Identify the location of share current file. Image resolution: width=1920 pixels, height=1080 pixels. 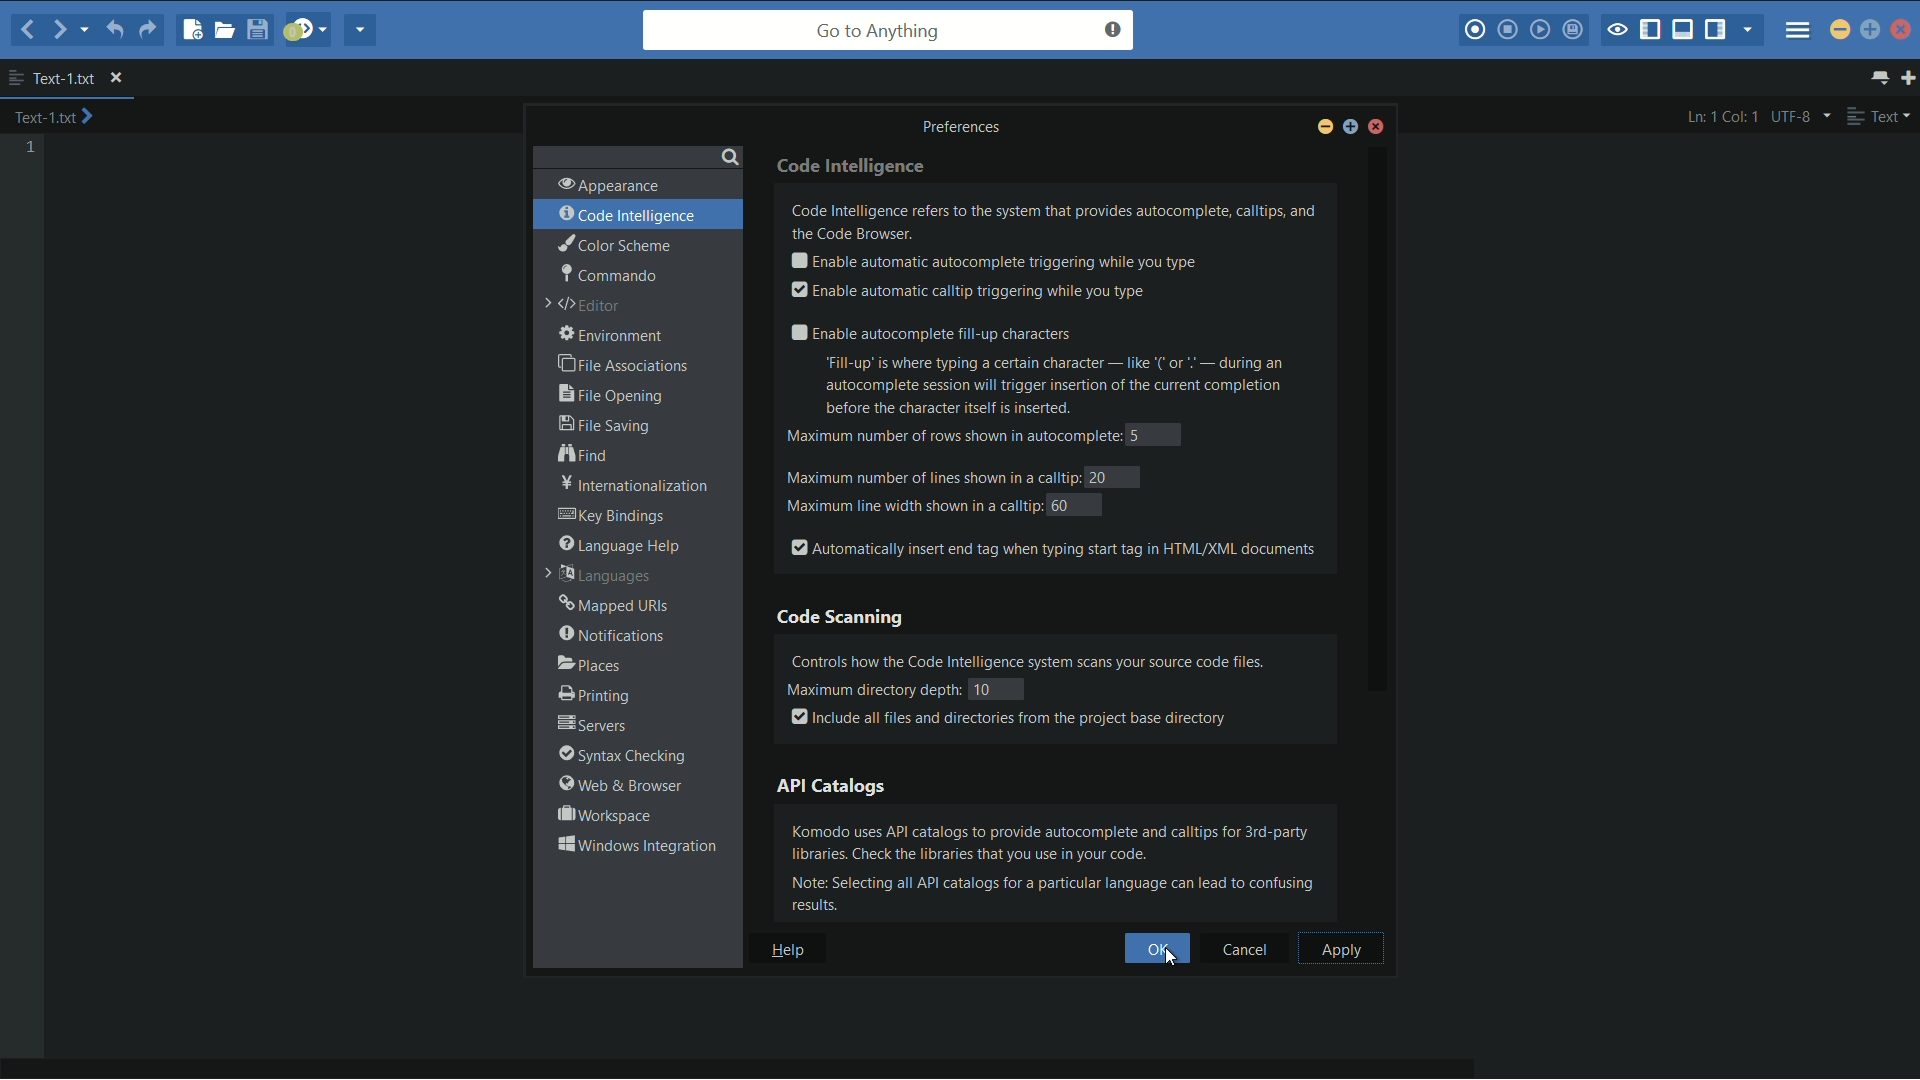
(362, 31).